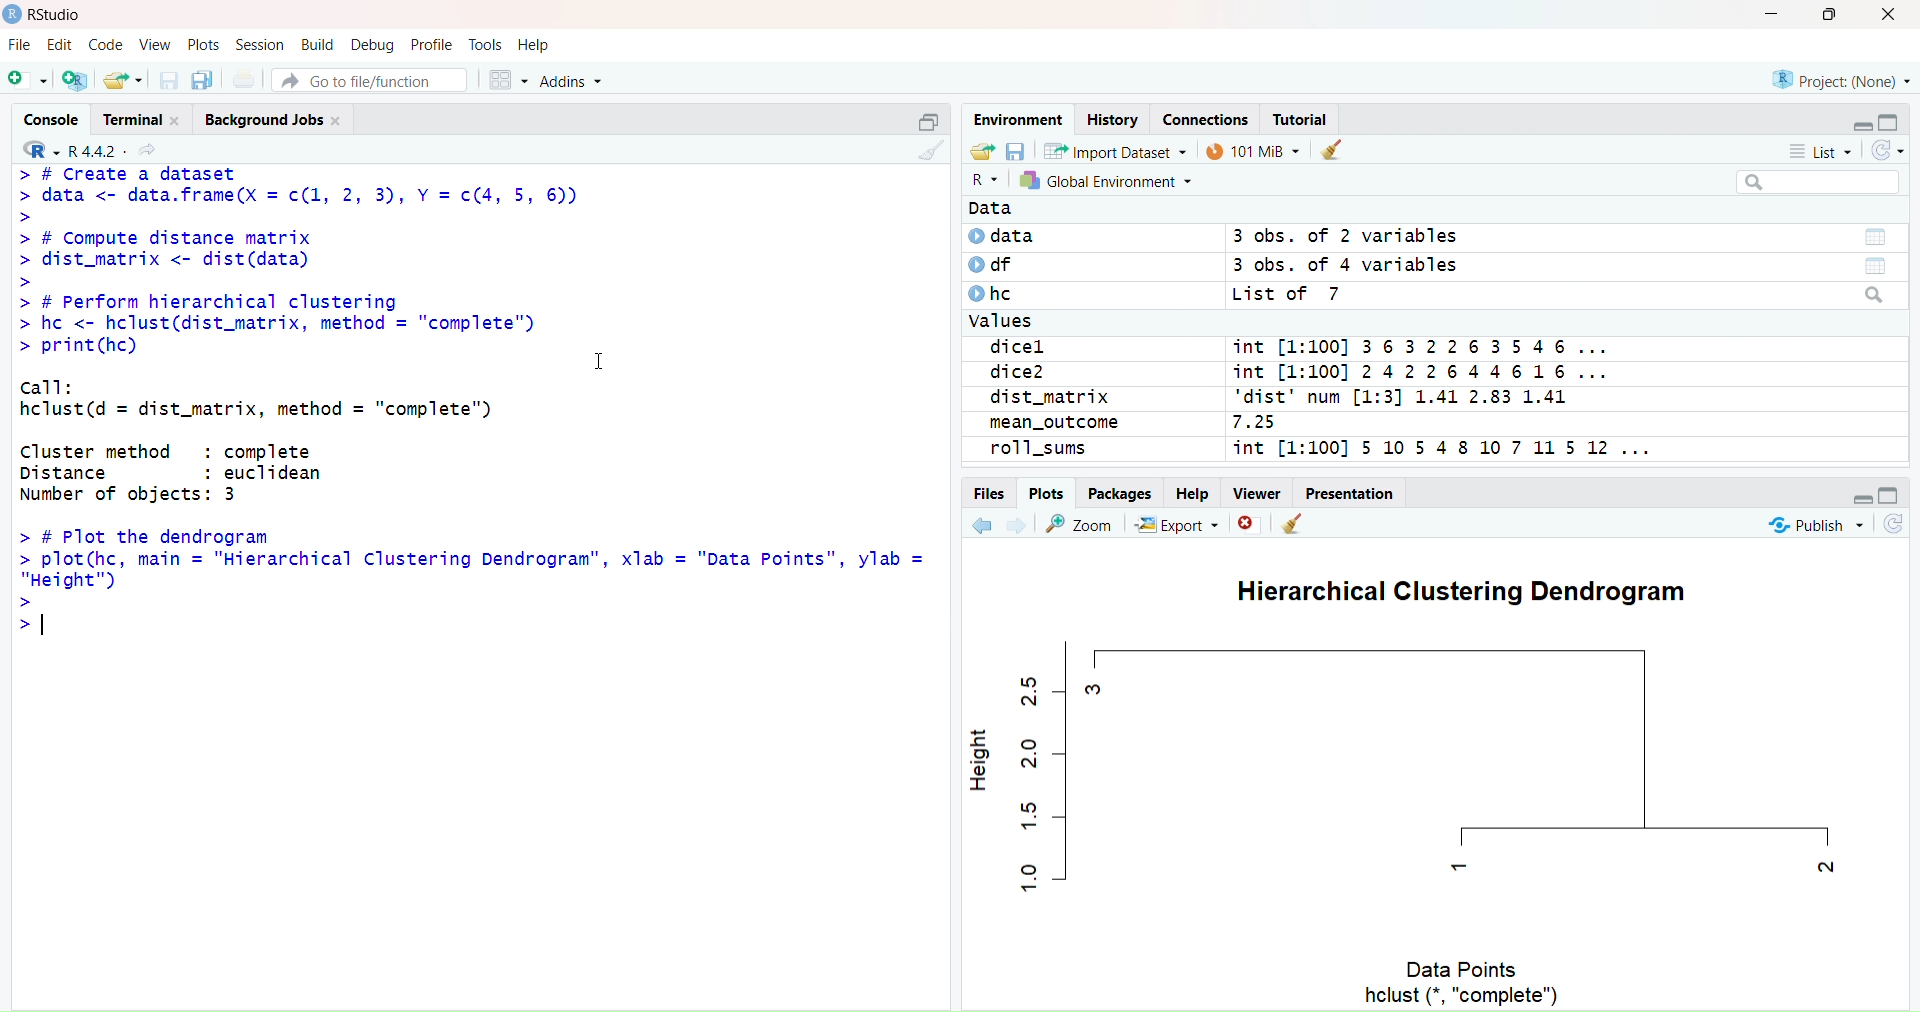 This screenshot has width=1920, height=1012. I want to click on Data/Table, so click(1878, 236).